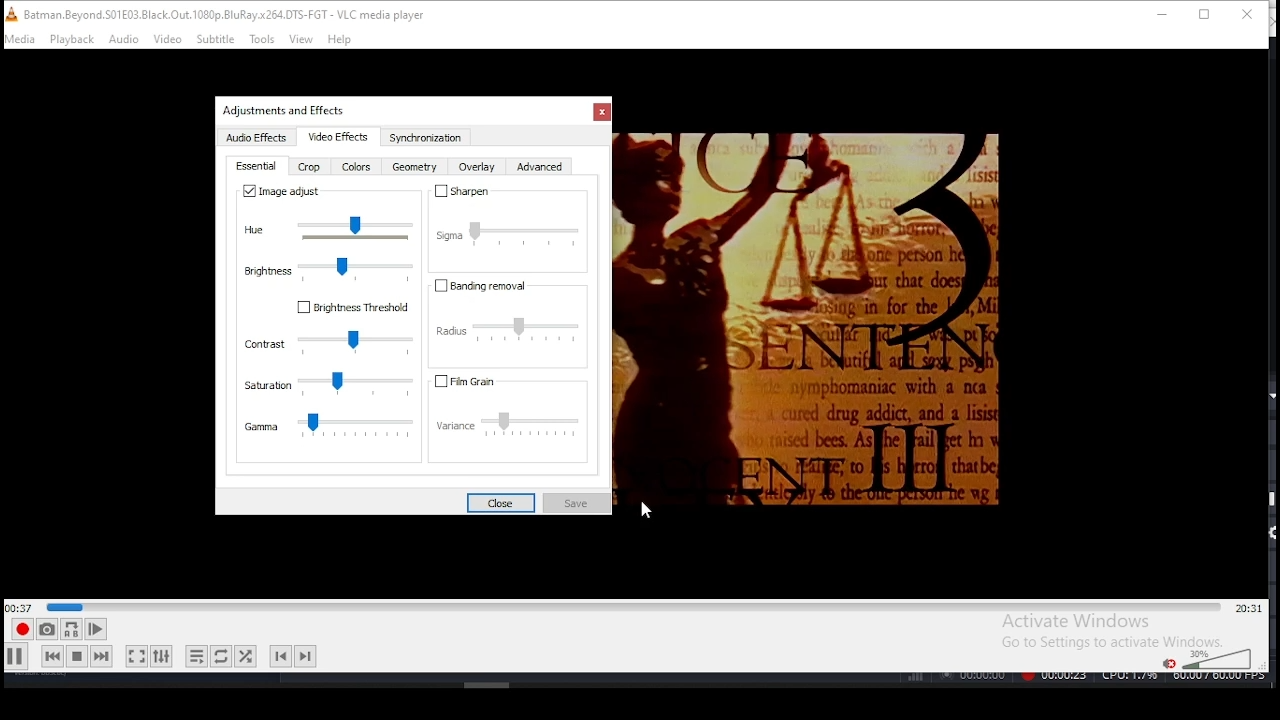 The width and height of the screenshot is (1280, 720). What do you see at coordinates (487, 286) in the screenshot?
I see `banding removal on/off` at bounding box center [487, 286].